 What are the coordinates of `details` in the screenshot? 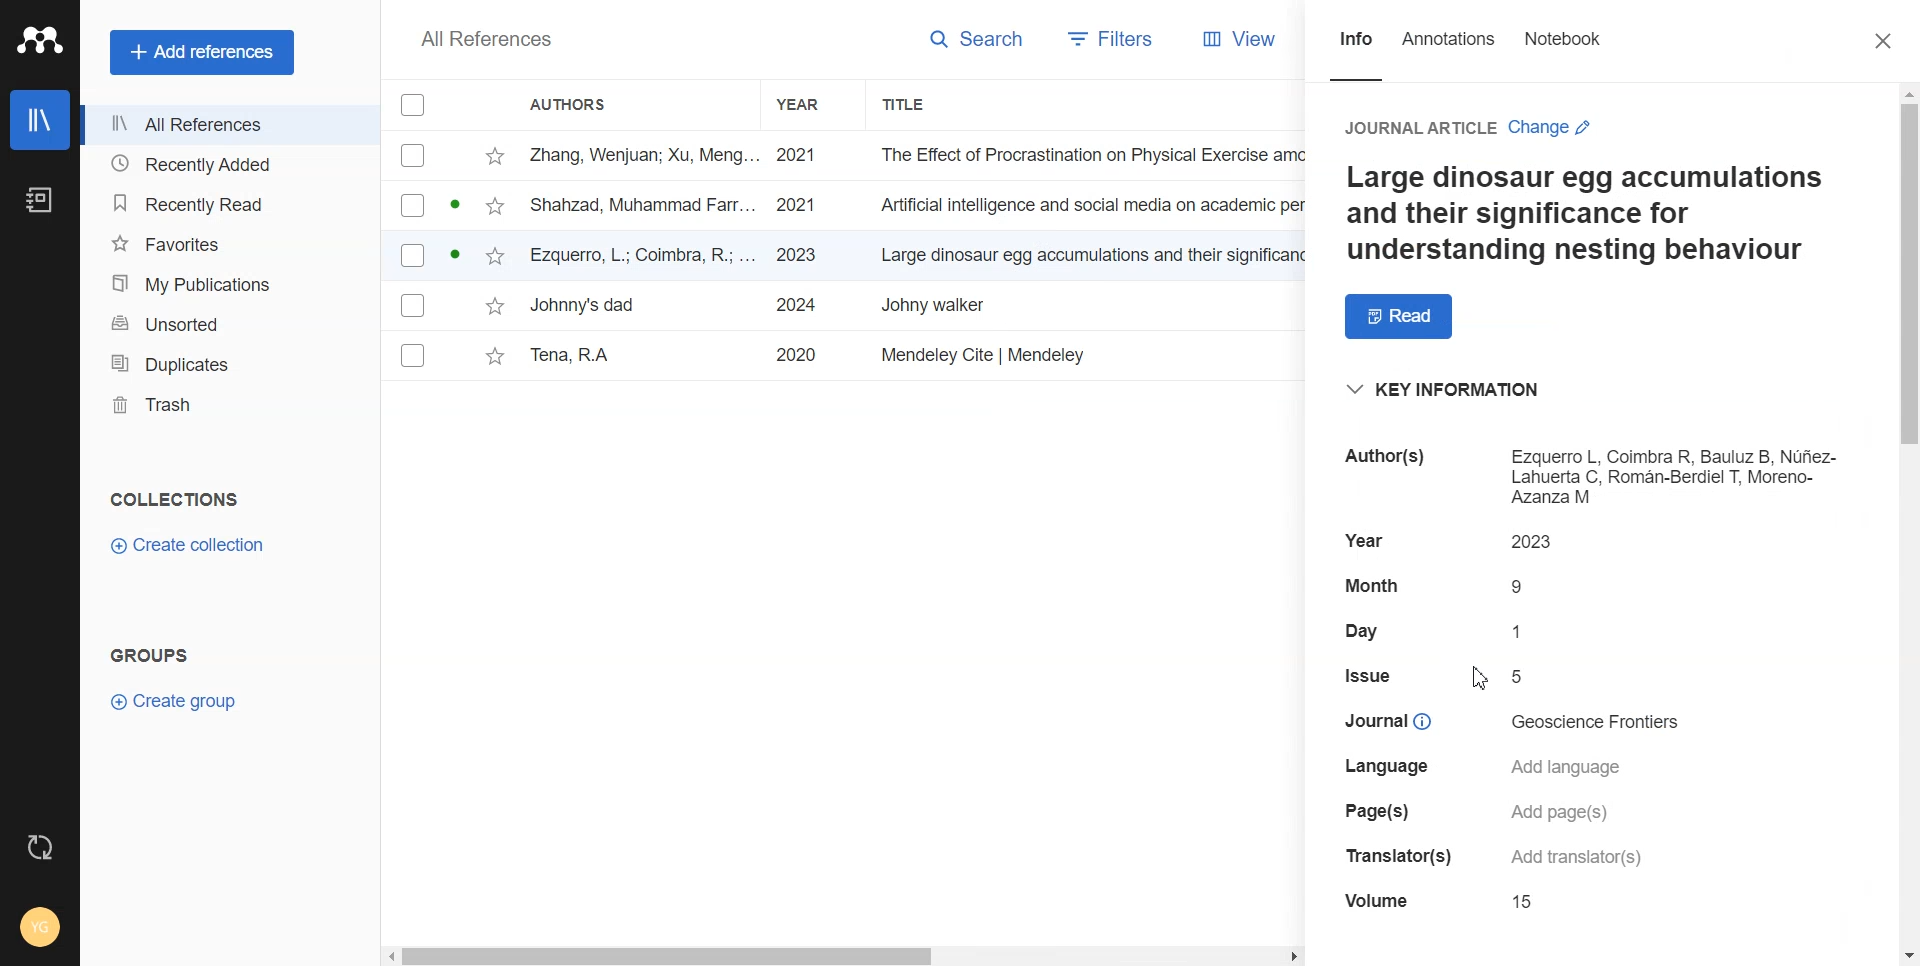 It's located at (1378, 812).